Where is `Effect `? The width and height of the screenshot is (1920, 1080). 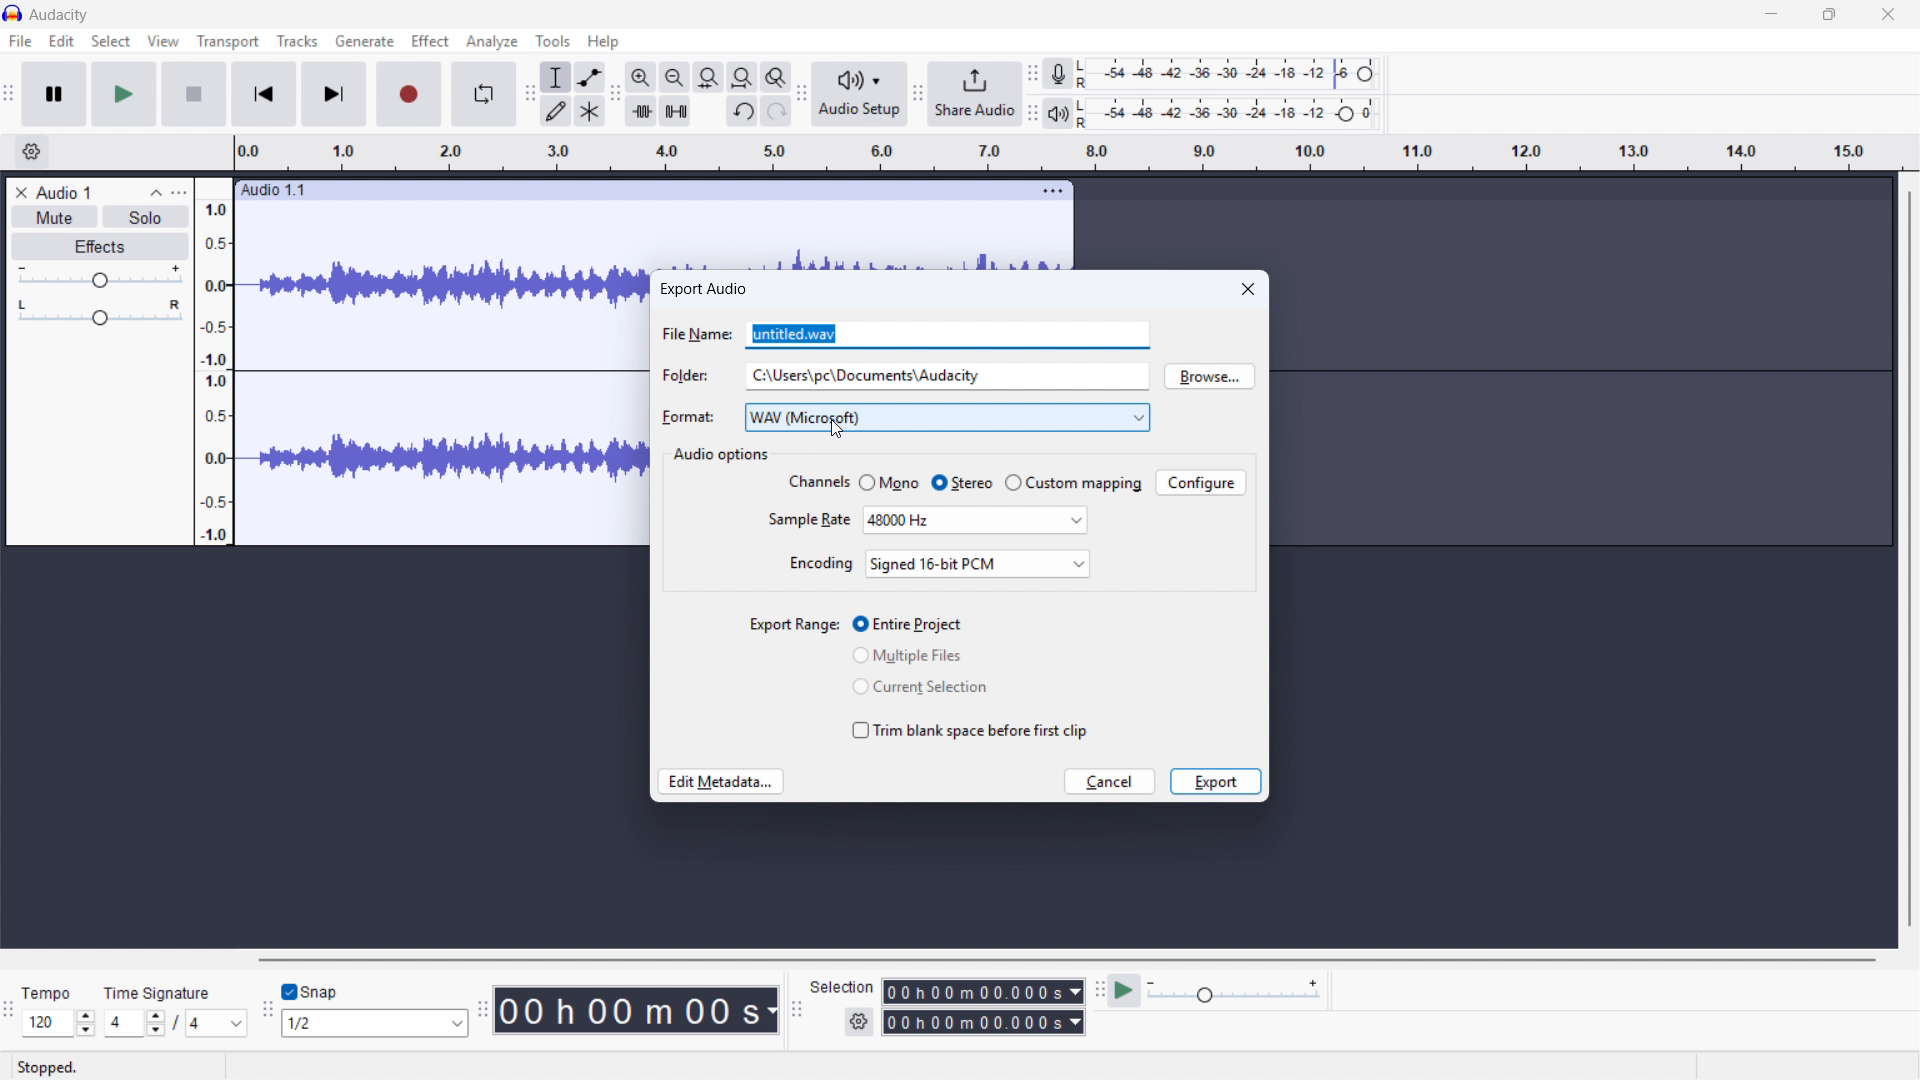 Effect  is located at coordinates (429, 40).